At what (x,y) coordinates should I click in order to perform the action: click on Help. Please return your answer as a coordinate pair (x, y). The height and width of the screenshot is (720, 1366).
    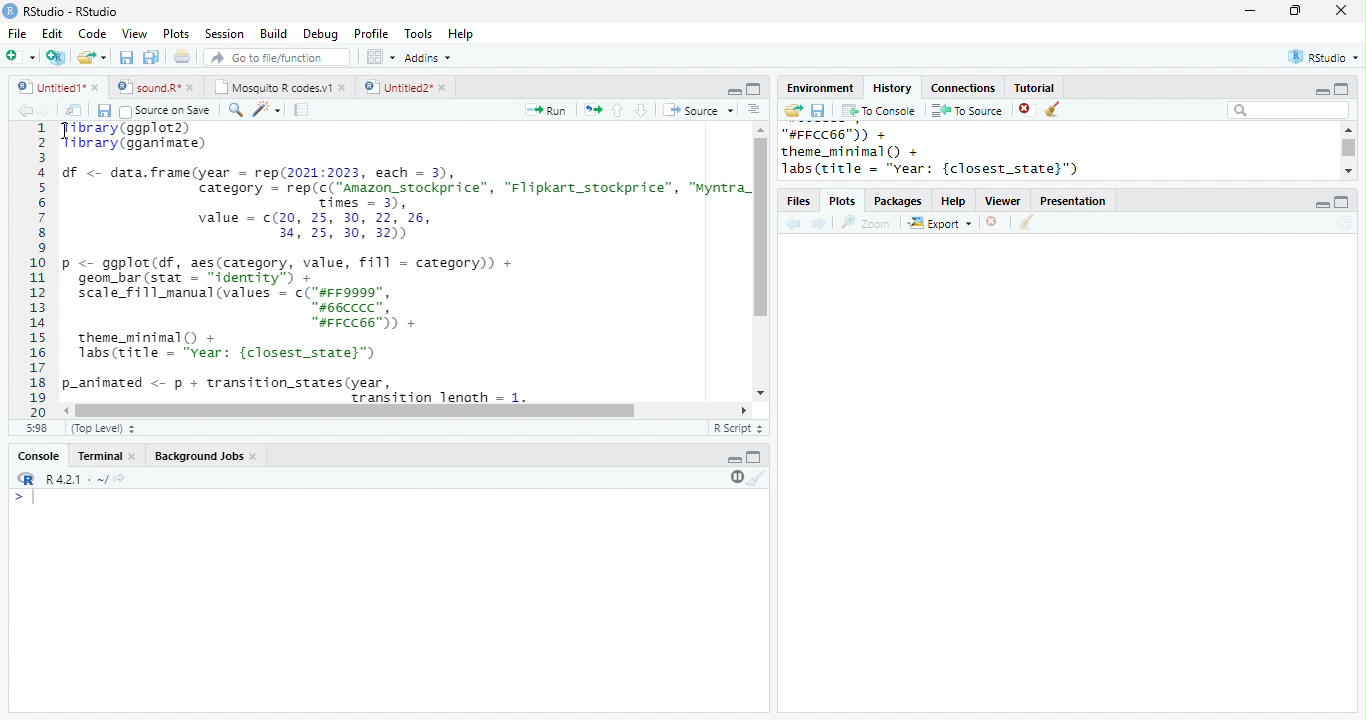
    Looking at the image, I should click on (460, 33).